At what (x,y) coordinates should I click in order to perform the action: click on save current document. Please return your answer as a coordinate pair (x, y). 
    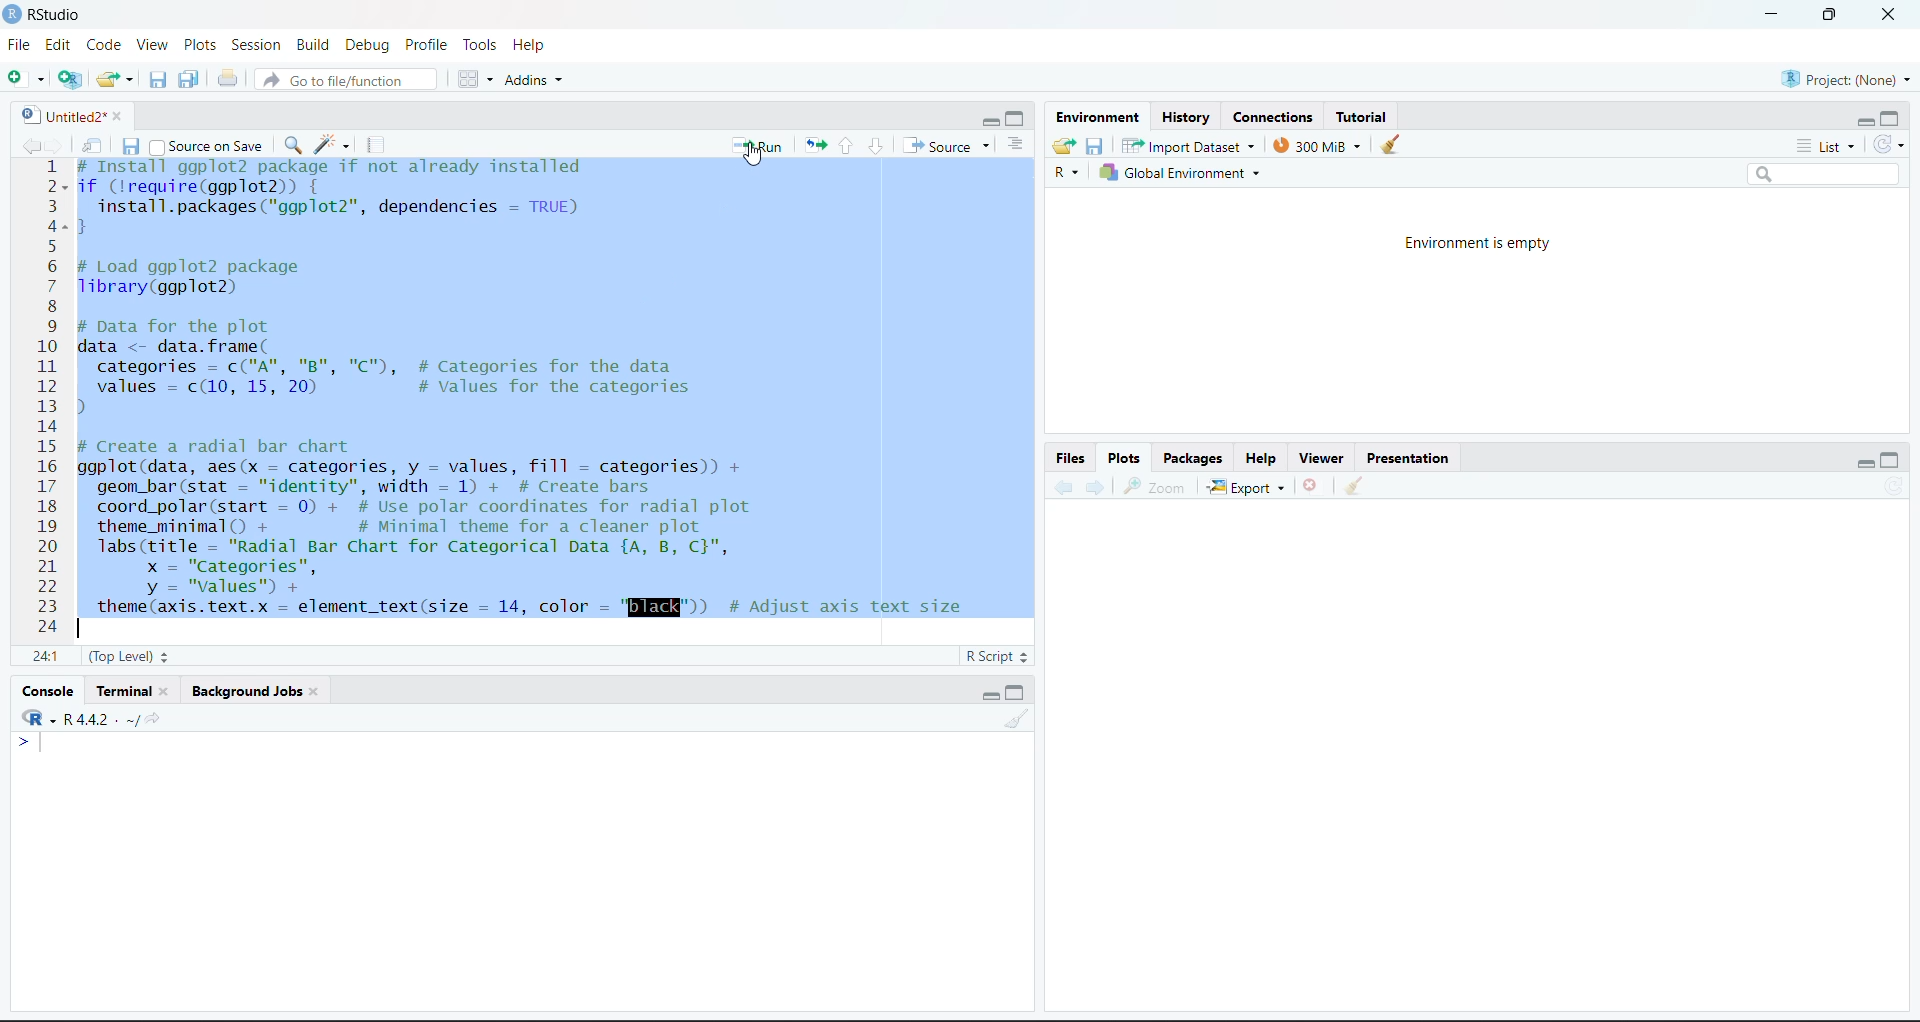
    Looking at the image, I should click on (130, 145).